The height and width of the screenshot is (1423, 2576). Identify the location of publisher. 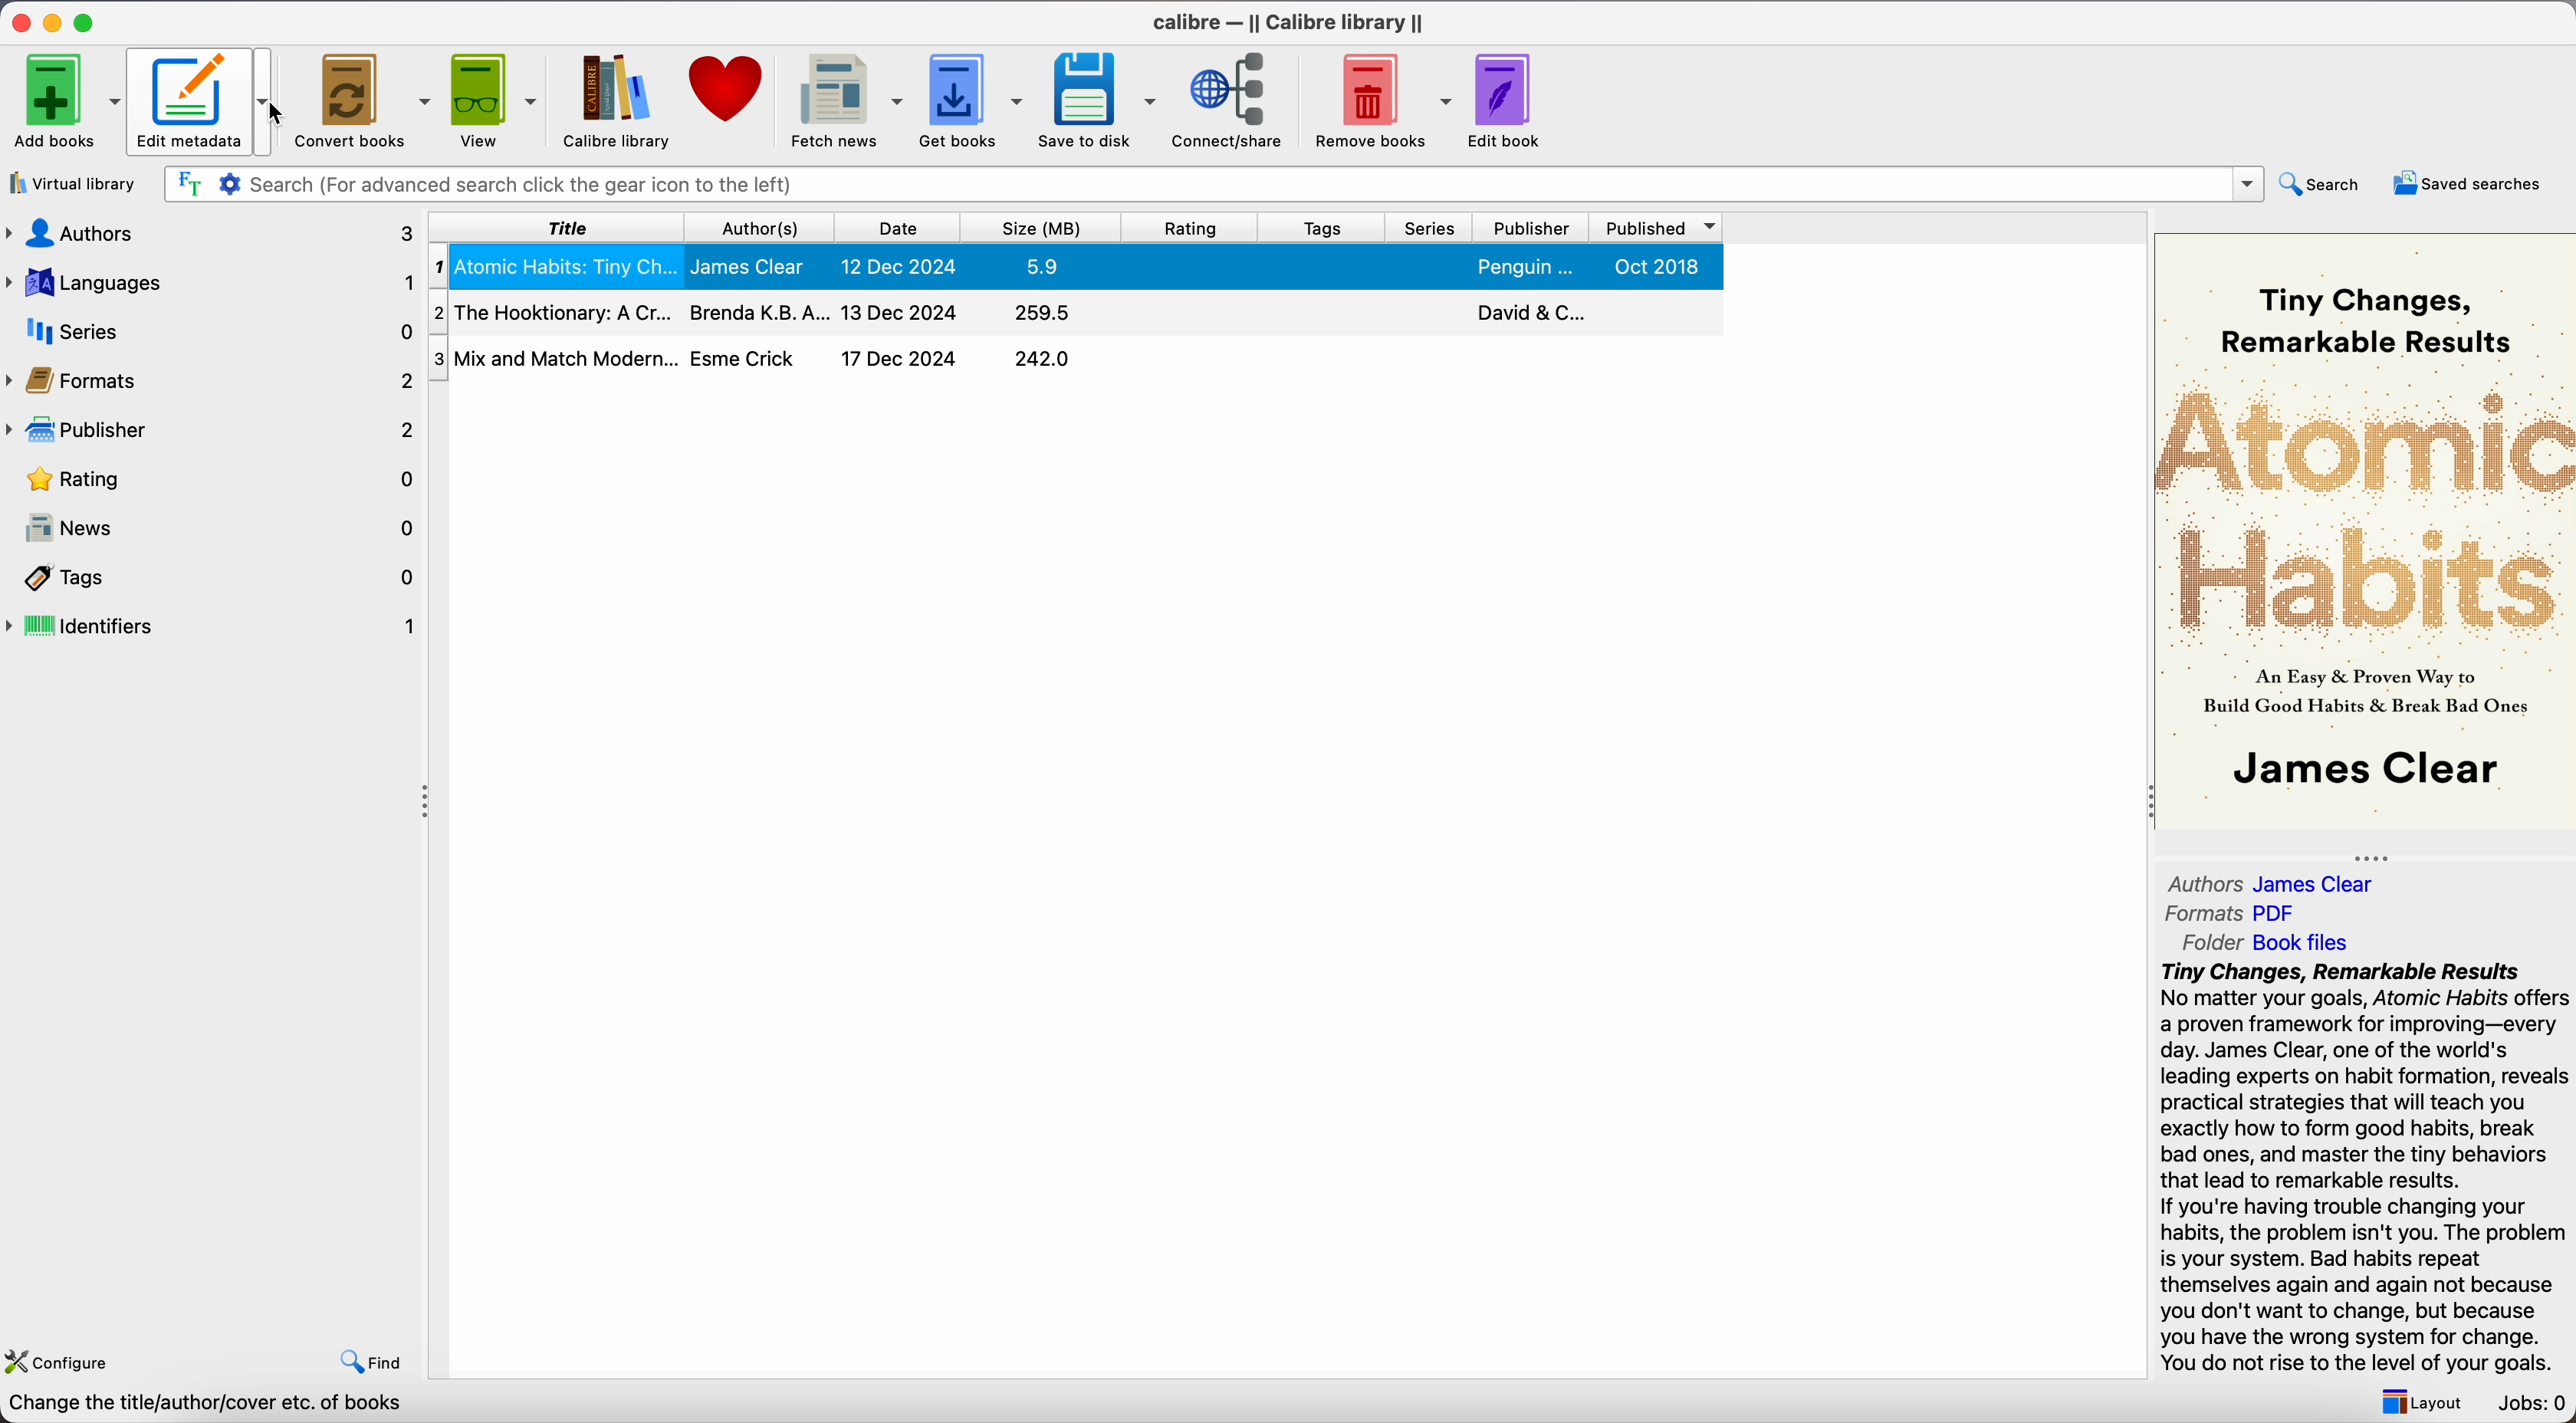
(1529, 228).